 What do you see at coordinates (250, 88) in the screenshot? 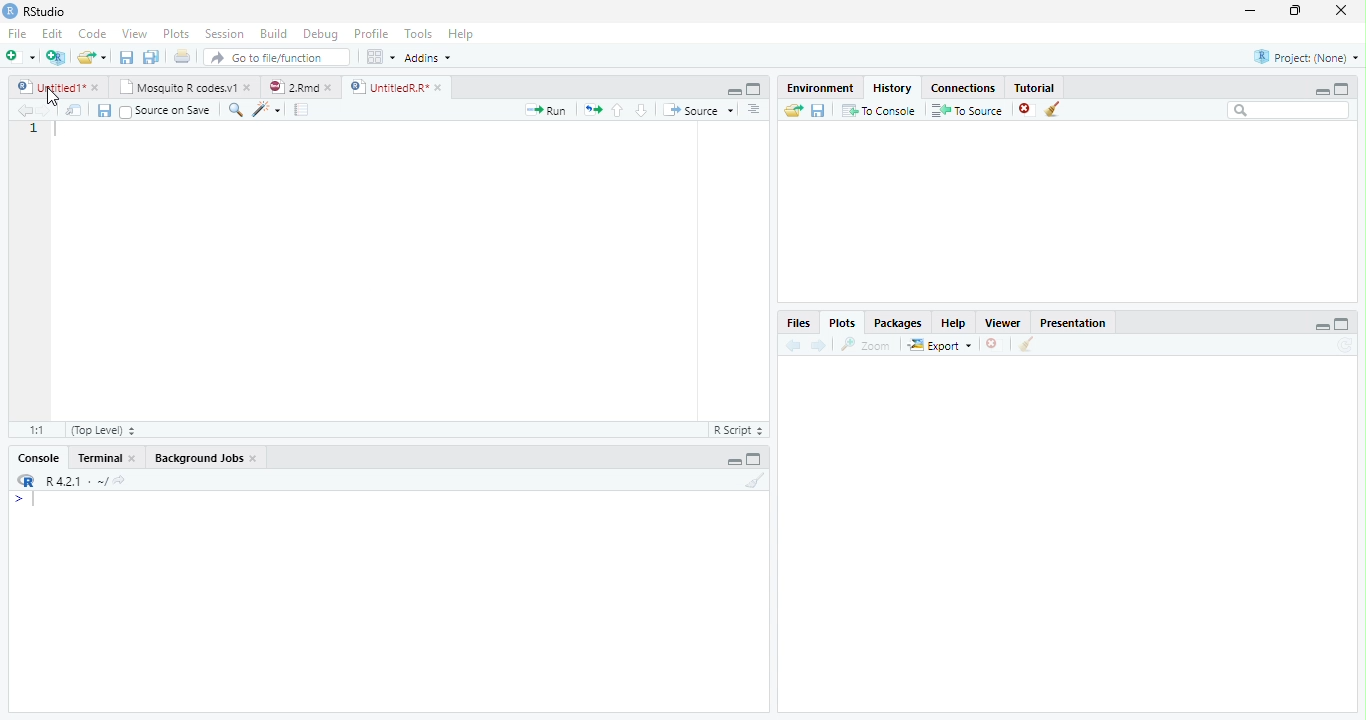
I see `close` at bounding box center [250, 88].